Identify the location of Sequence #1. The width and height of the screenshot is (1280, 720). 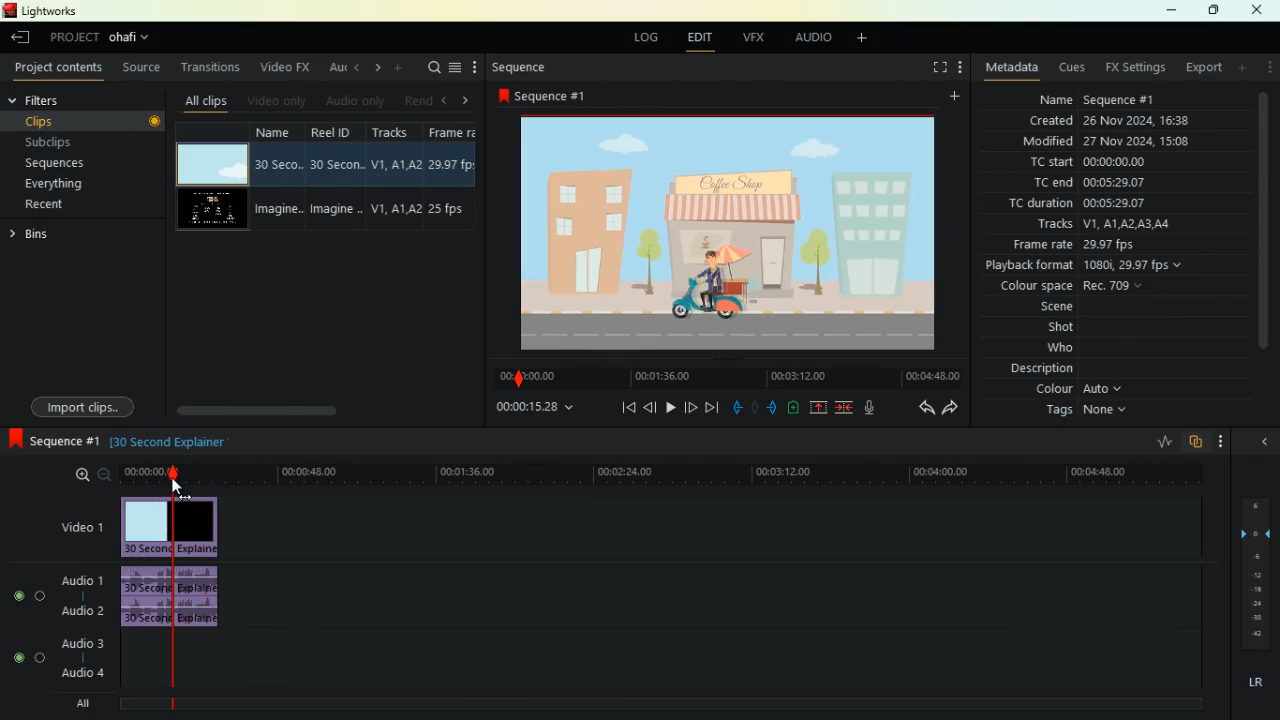
(1120, 102).